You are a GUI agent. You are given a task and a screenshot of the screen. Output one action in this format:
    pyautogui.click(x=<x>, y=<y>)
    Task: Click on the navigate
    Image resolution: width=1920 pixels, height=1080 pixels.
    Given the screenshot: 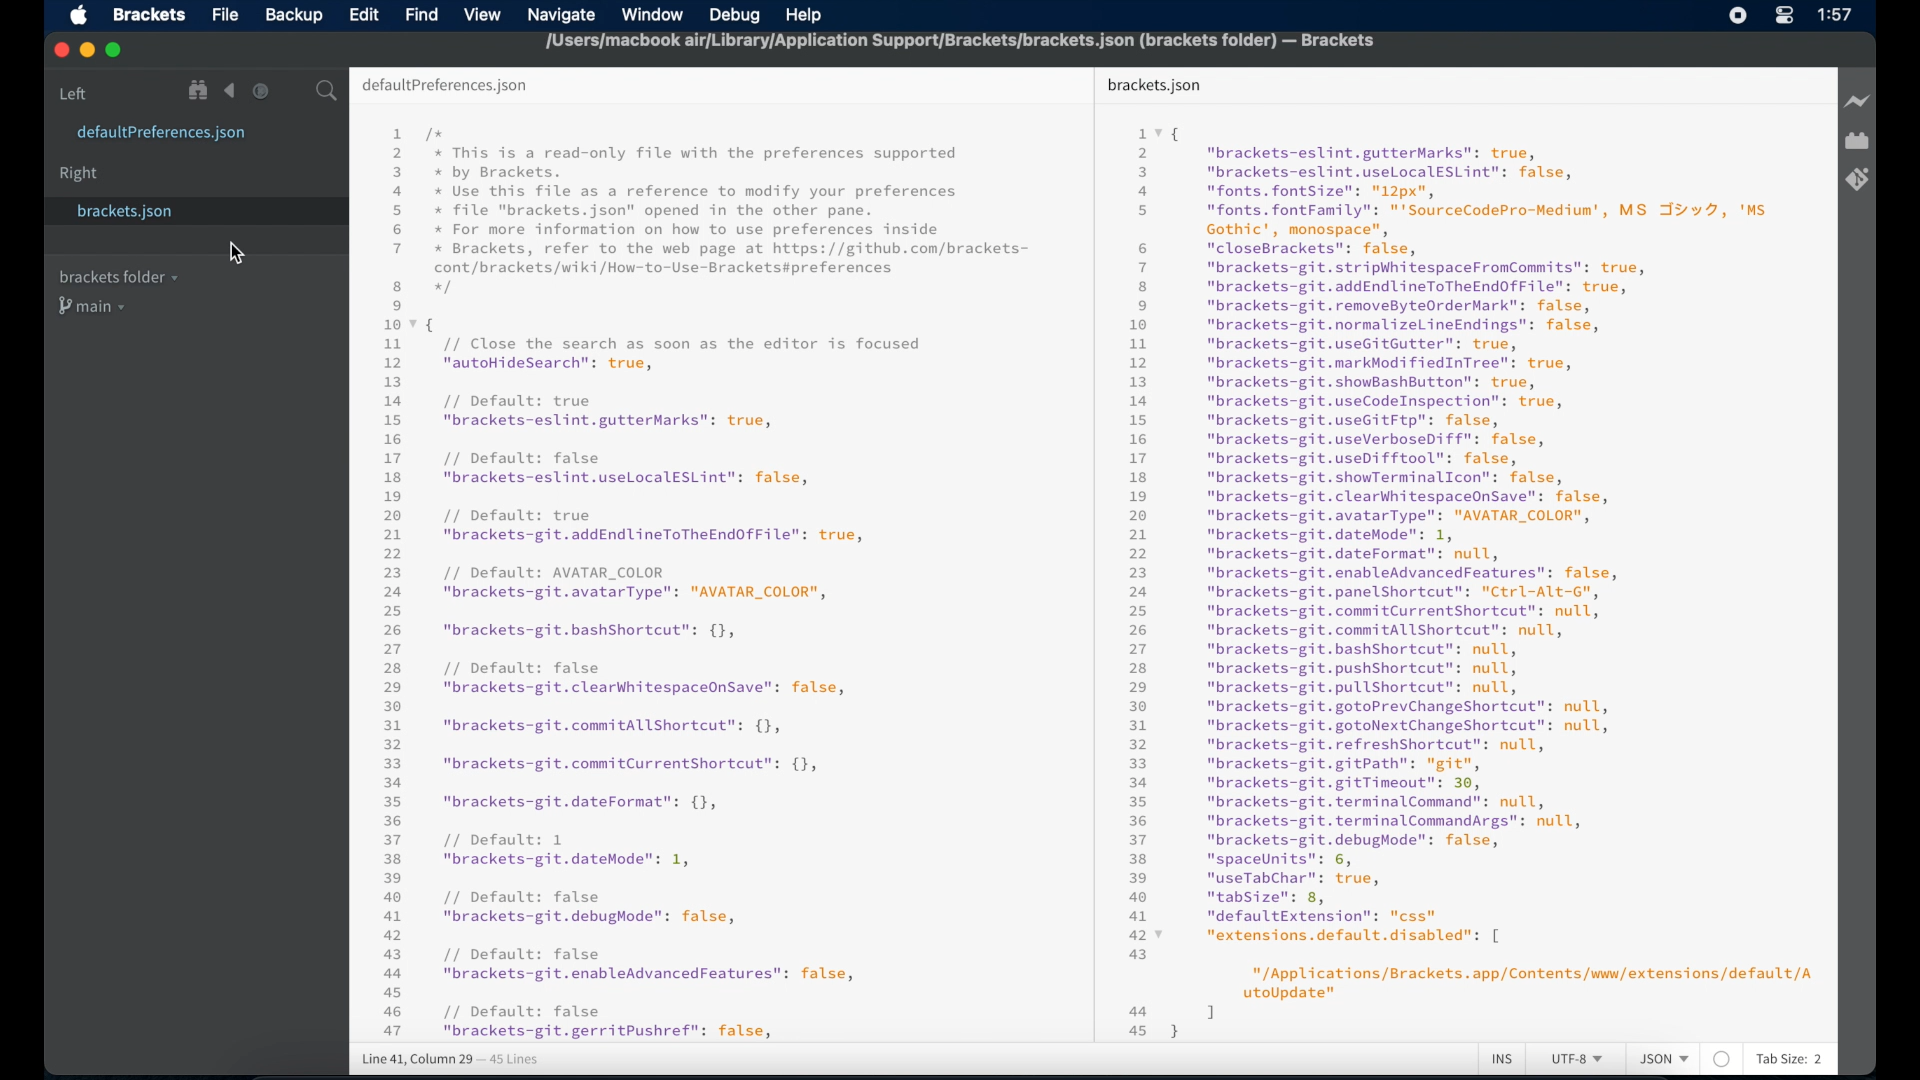 What is the action you would take?
    pyautogui.click(x=565, y=14)
    